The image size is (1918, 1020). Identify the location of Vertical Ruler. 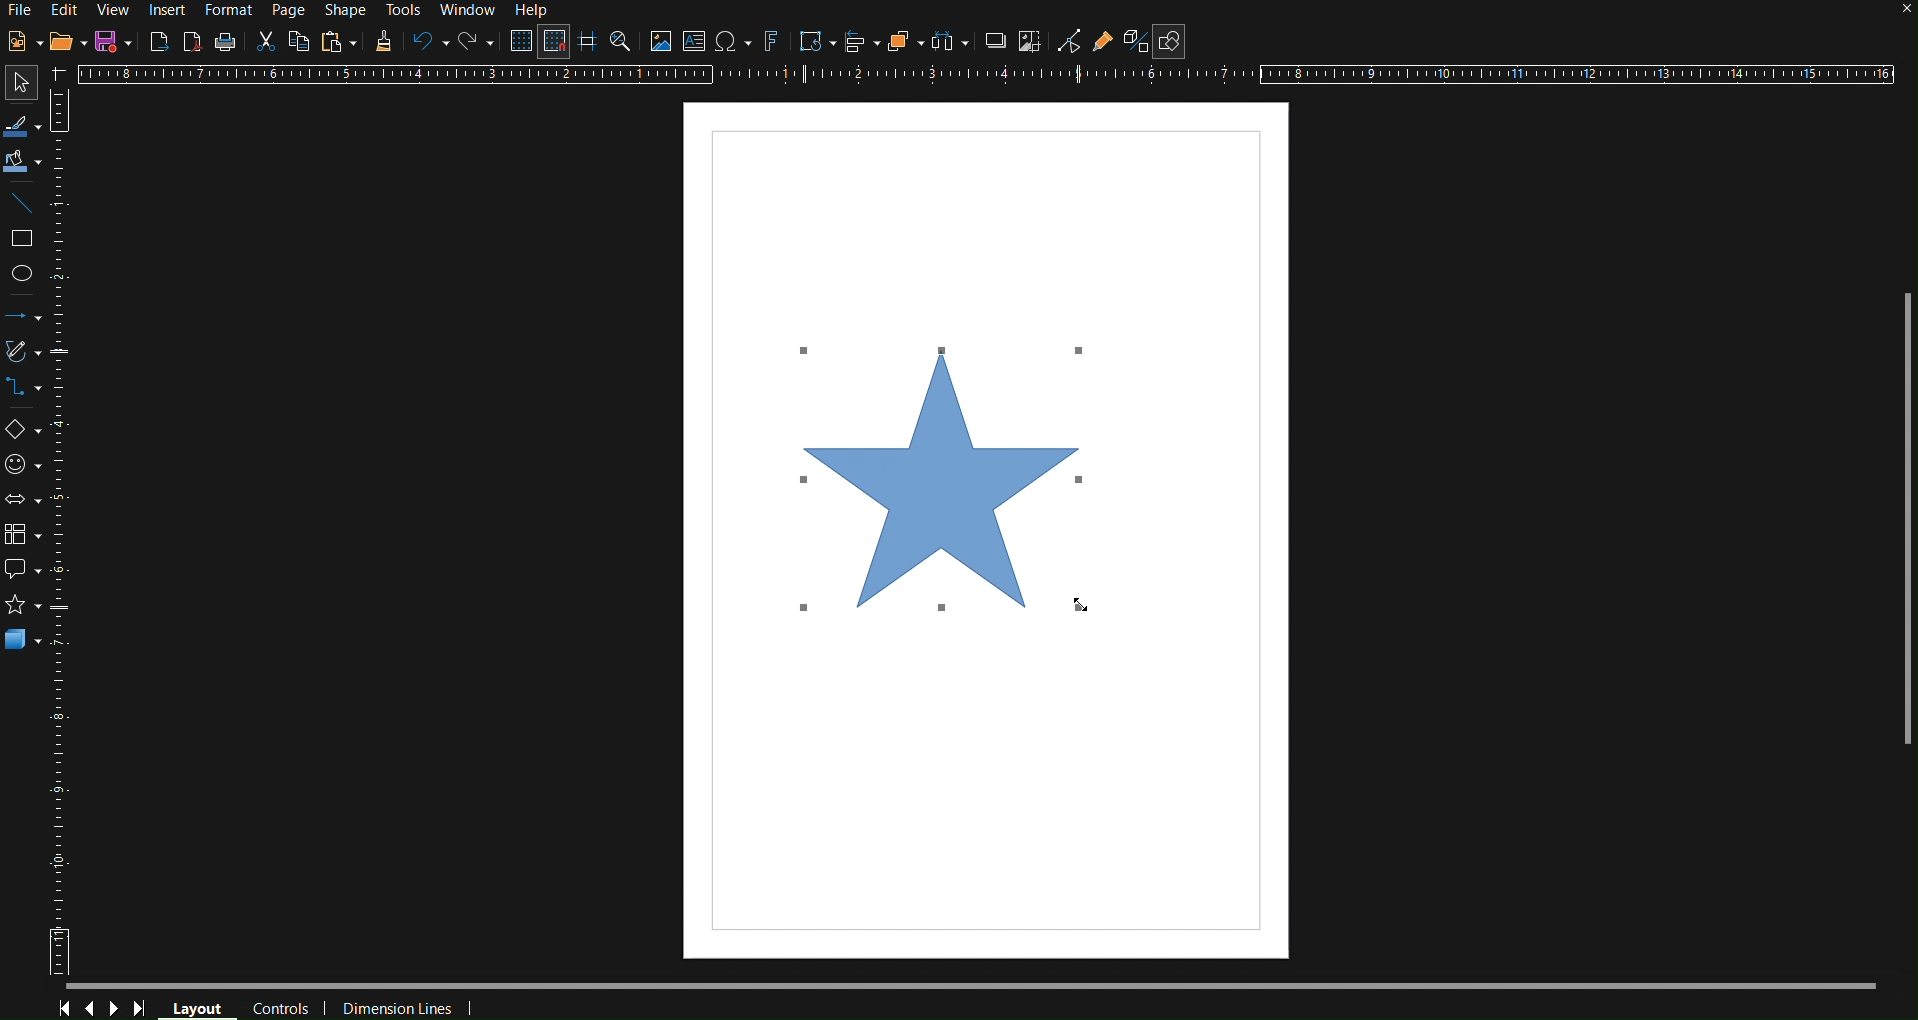
(67, 531).